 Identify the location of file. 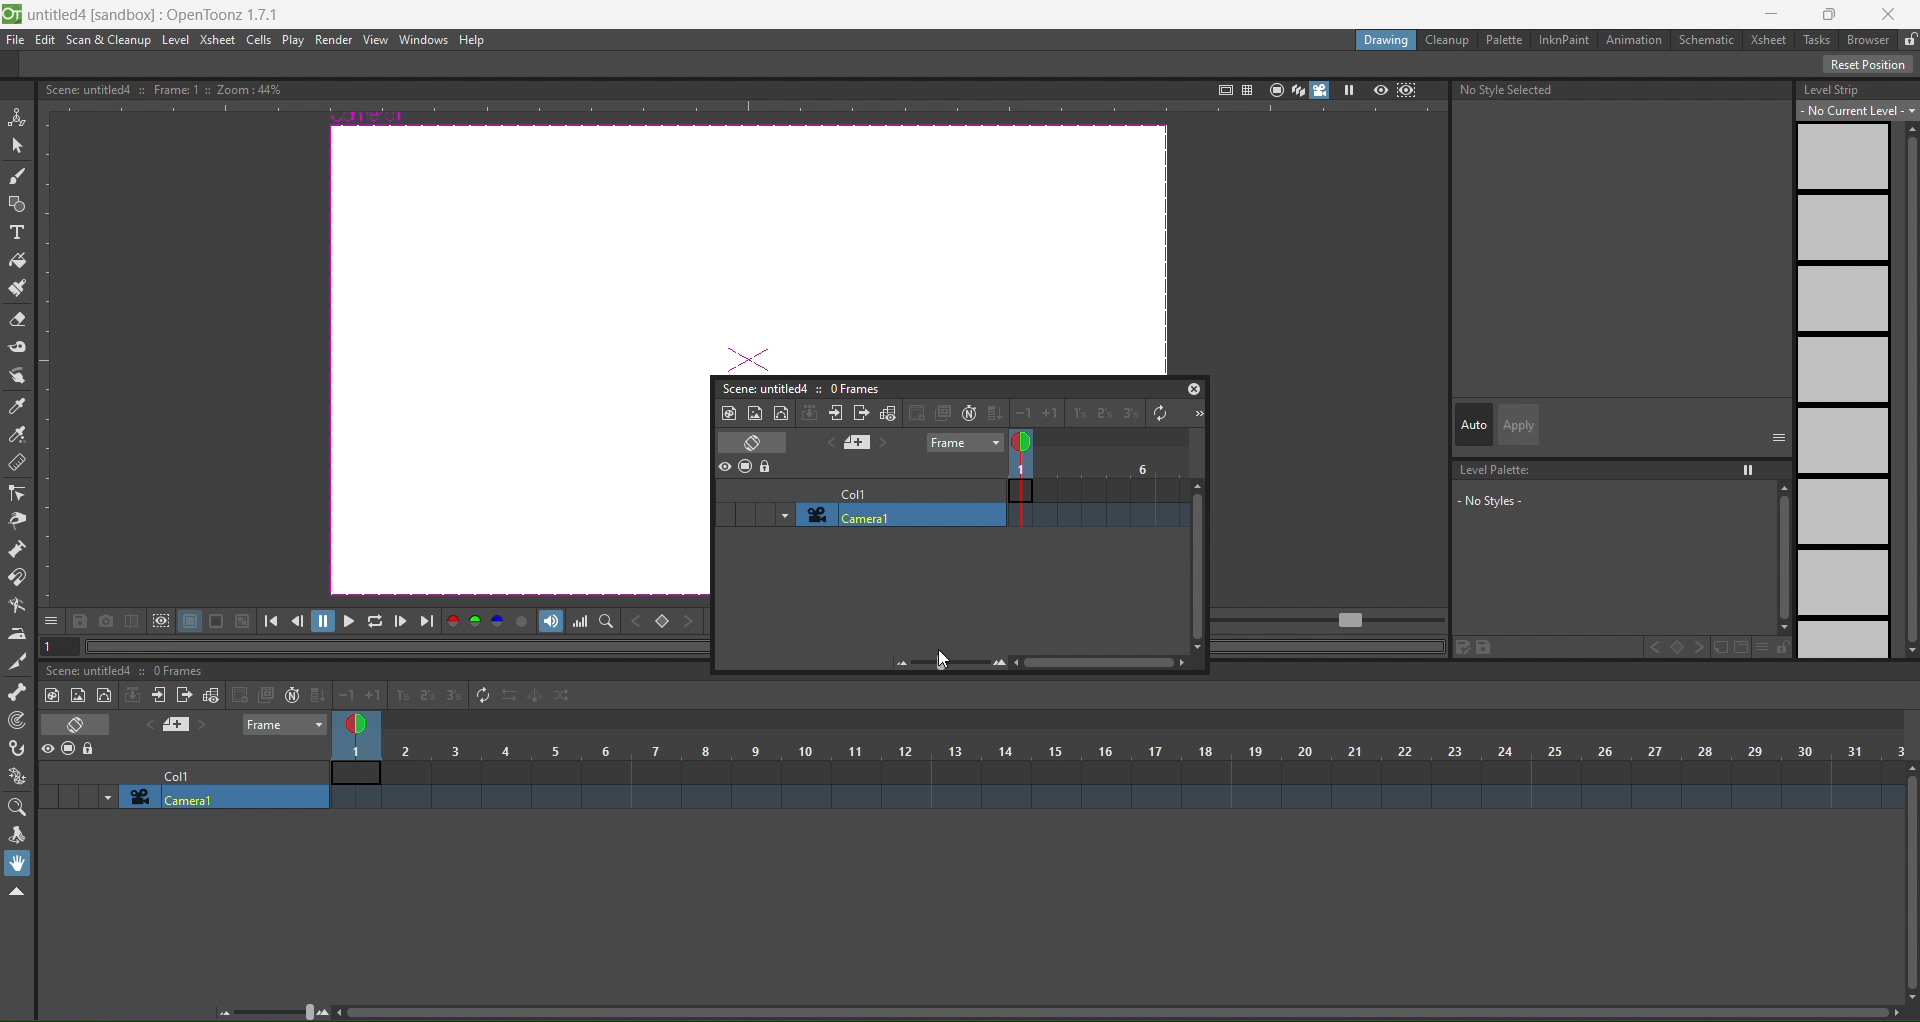
(16, 40).